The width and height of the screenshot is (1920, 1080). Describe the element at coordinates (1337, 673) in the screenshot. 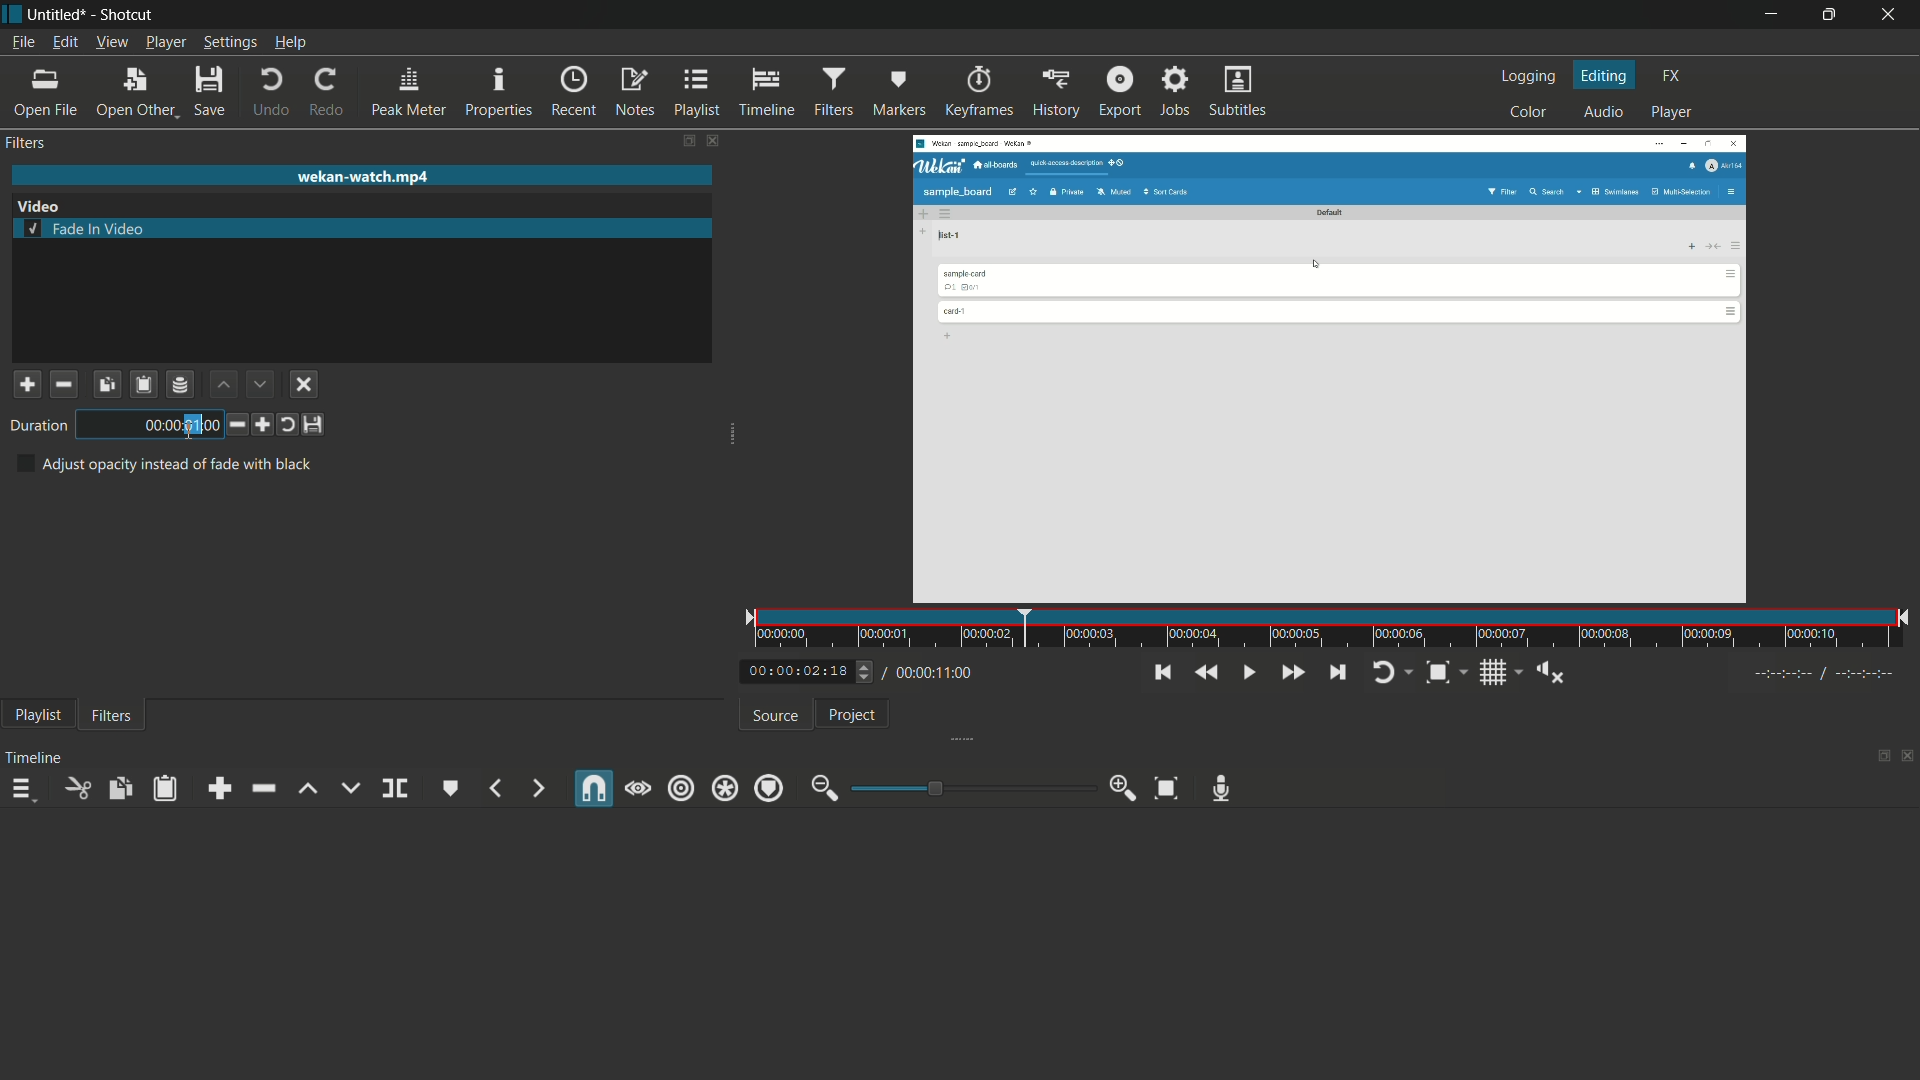

I see `skip to the next point` at that location.